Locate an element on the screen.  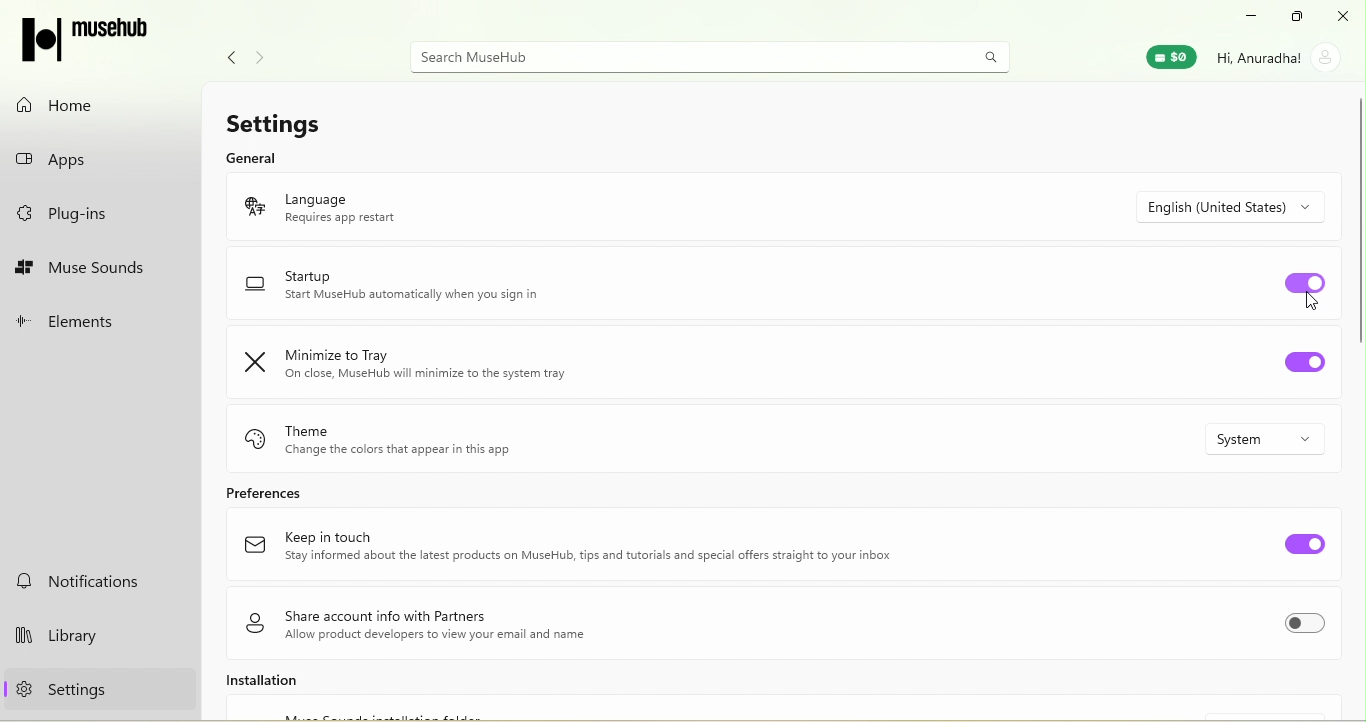
navigate back is located at coordinates (226, 55).